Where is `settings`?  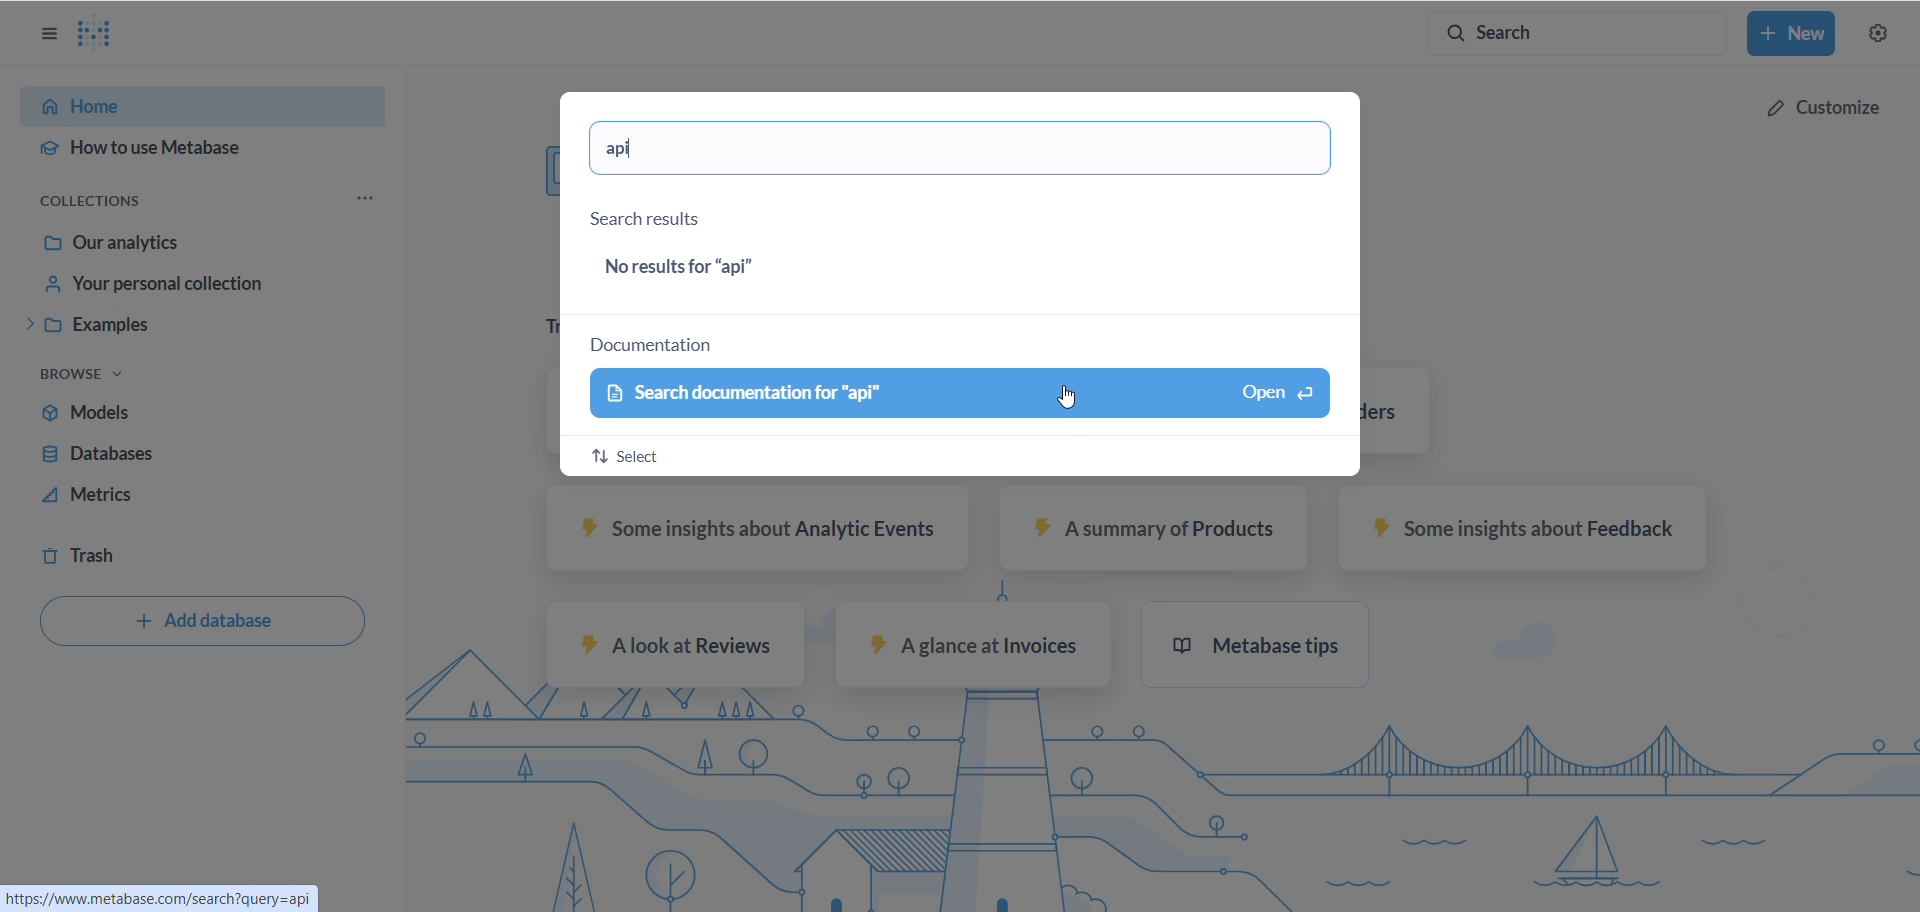
settings is located at coordinates (1879, 36).